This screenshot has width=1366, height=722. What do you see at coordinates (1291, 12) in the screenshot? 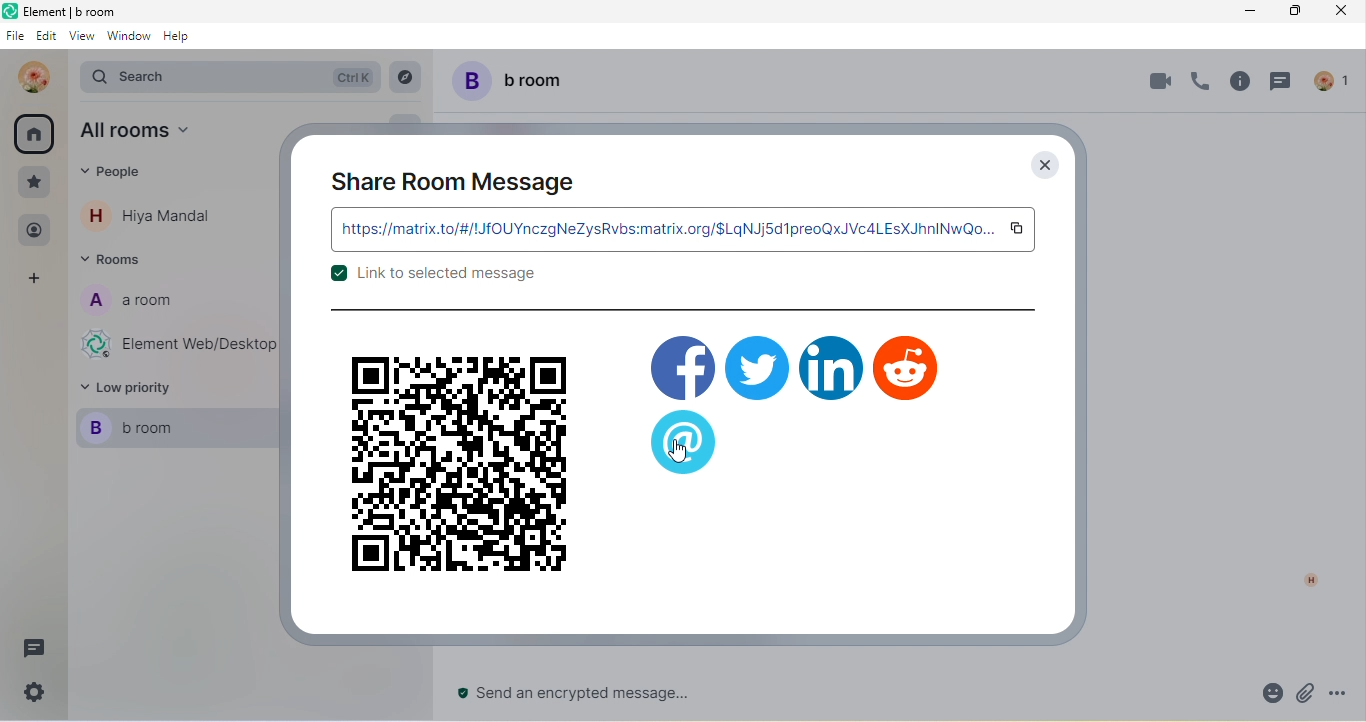
I see `maximize` at bounding box center [1291, 12].